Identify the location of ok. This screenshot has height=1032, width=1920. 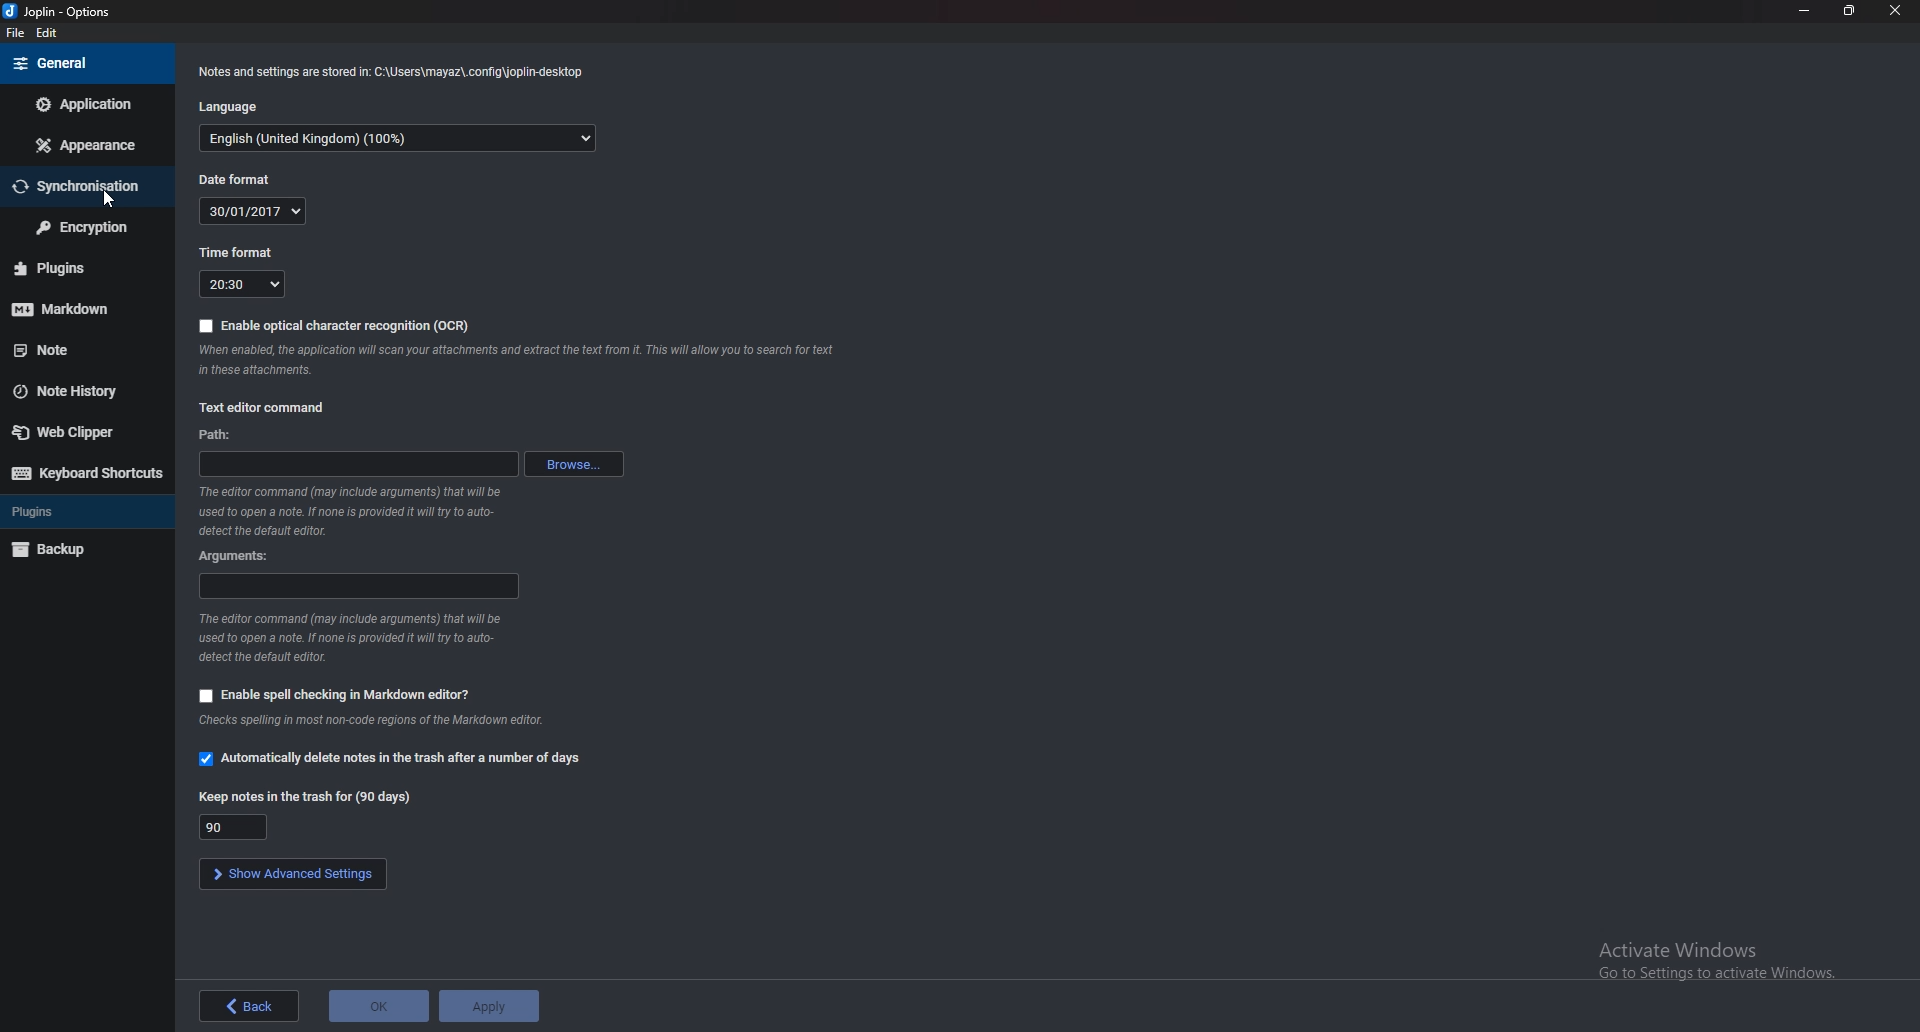
(376, 1006).